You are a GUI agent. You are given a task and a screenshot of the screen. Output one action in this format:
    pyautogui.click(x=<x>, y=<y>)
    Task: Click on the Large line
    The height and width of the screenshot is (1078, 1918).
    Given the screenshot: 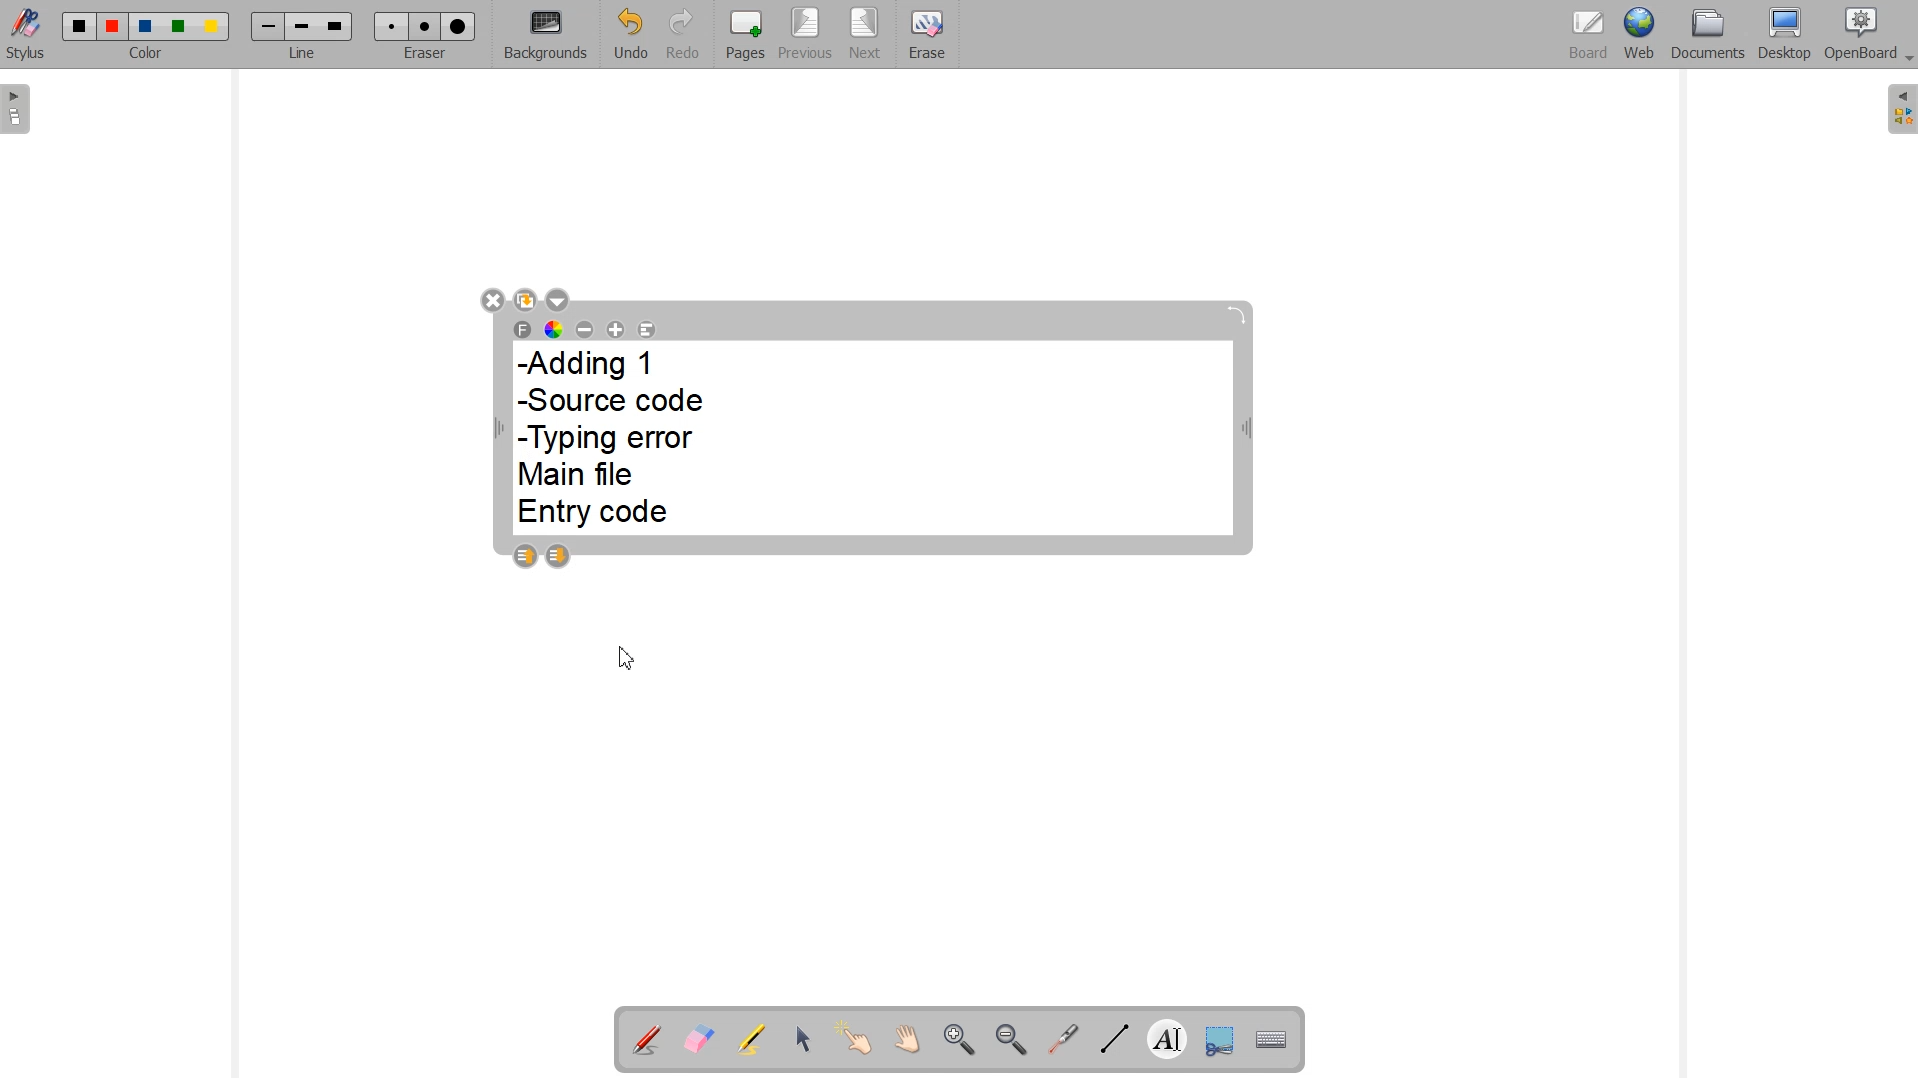 What is the action you would take?
    pyautogui.click(x=337, y=26)
    